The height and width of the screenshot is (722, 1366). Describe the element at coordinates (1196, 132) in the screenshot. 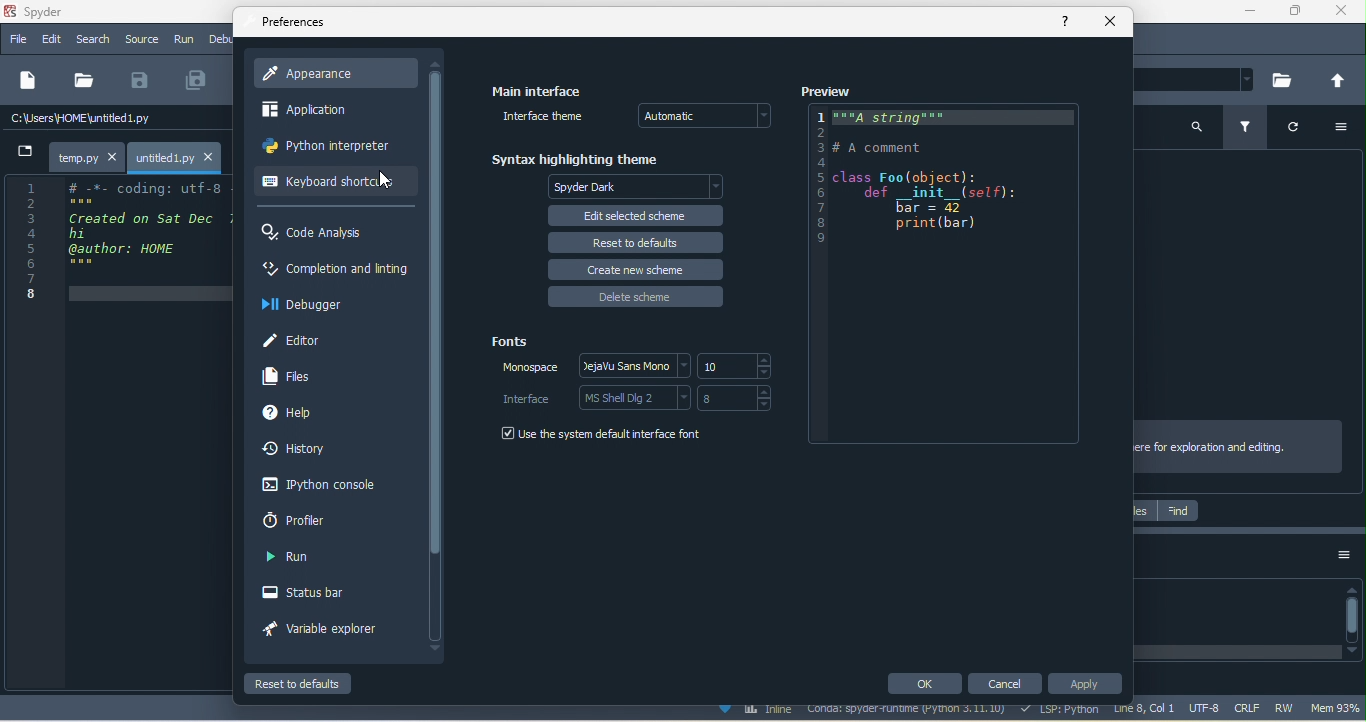

I see `search` at that location.